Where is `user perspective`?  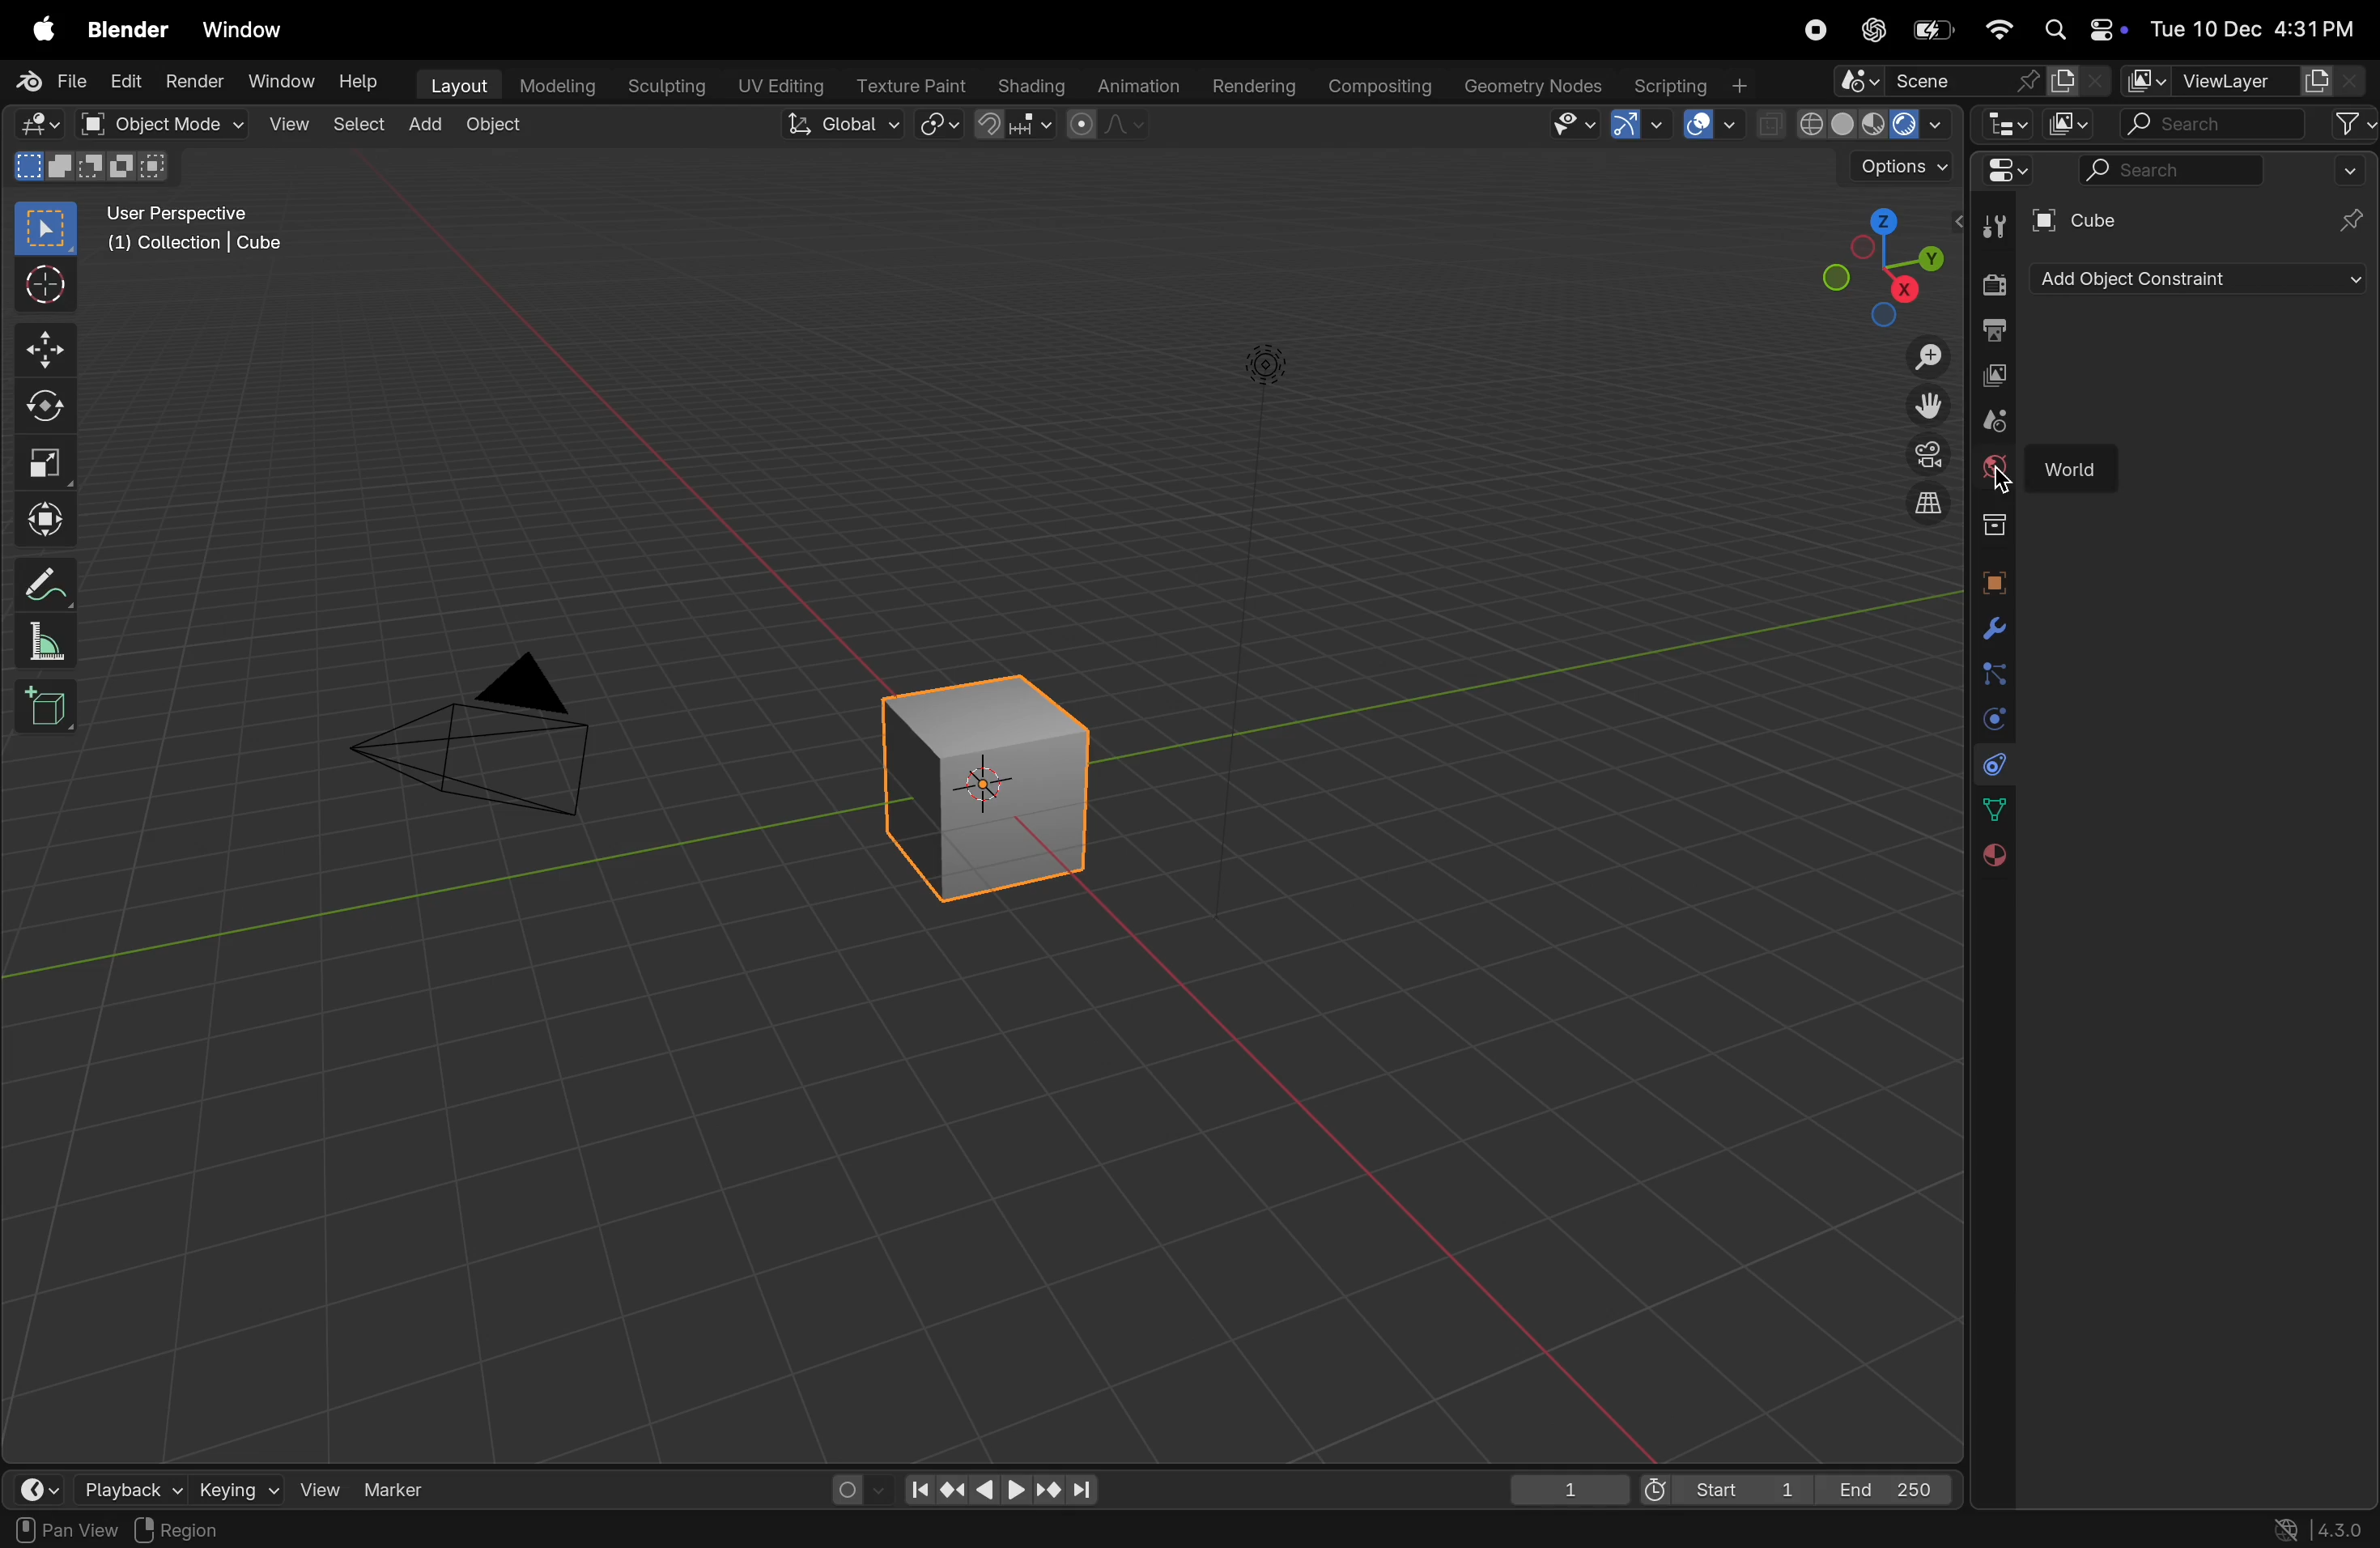 user perspective is located at coordinates (207, 233).